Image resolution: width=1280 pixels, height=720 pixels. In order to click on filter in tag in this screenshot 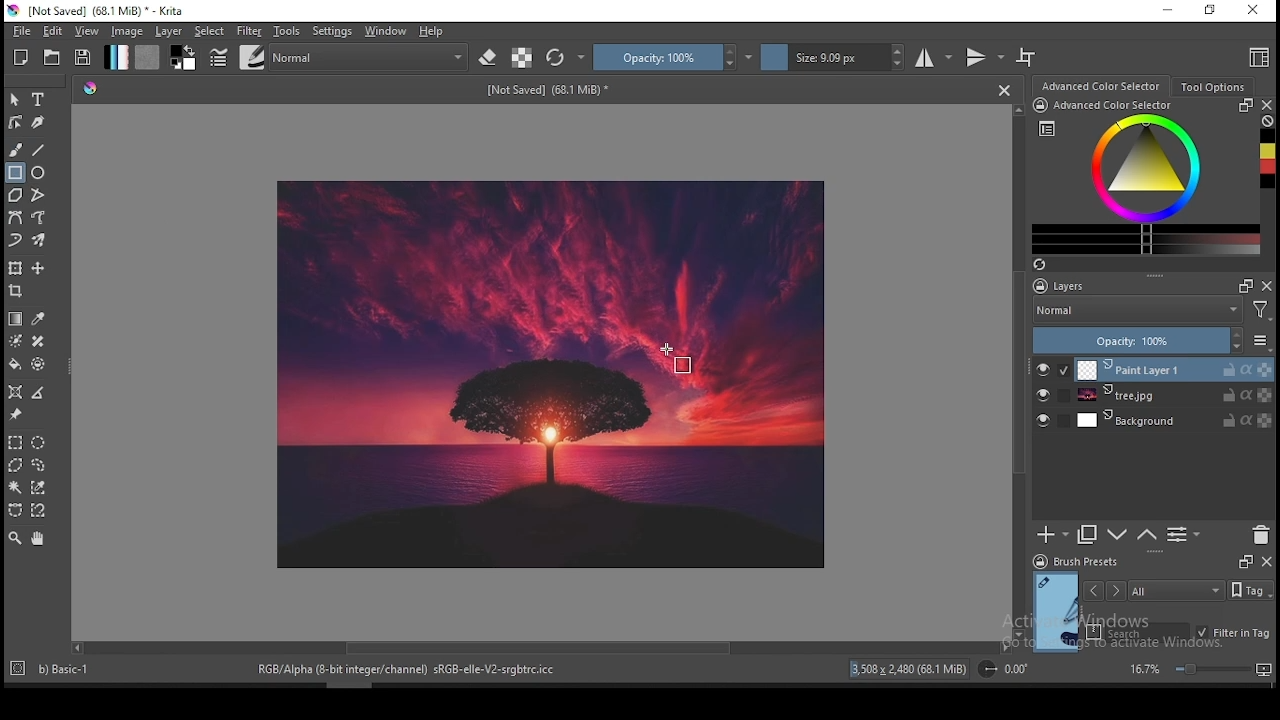, I will do `click(1234, 631)`.